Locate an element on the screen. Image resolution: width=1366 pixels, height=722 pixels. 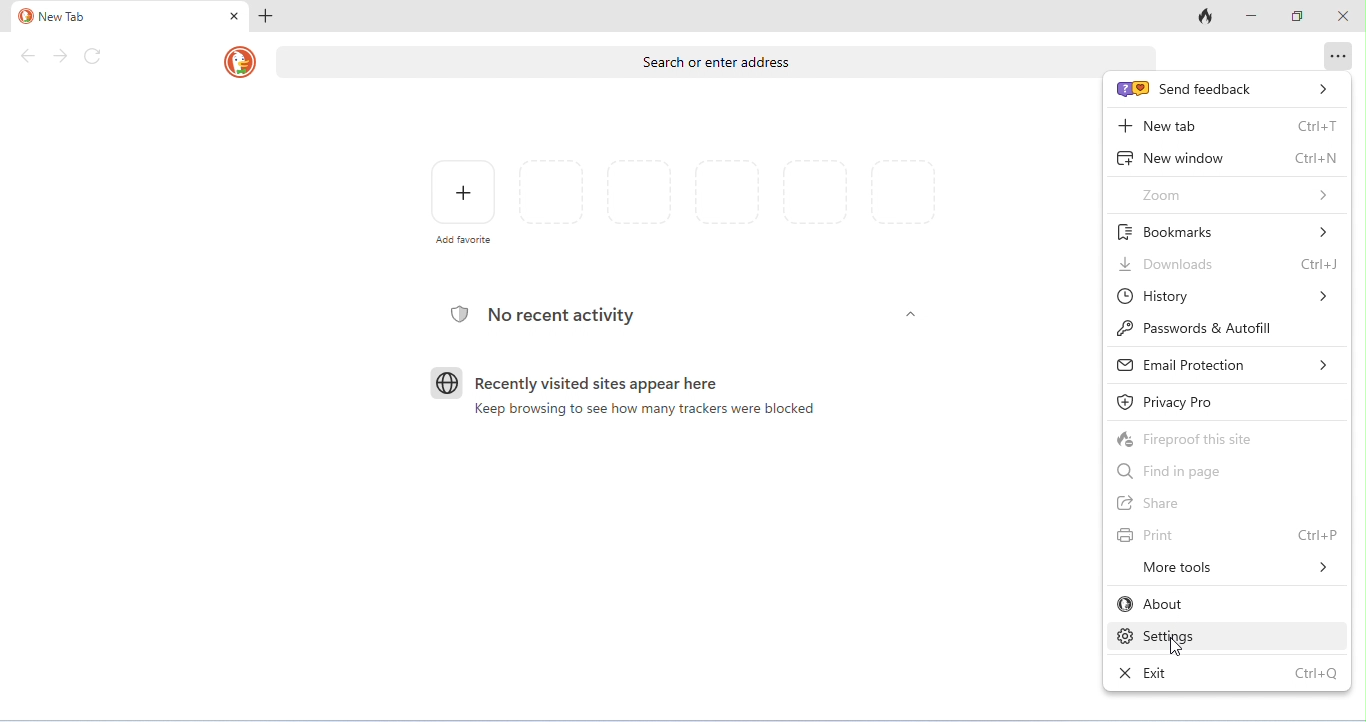
keep browsing to see how many trackers were blocked is located at coordinates (637, 409).